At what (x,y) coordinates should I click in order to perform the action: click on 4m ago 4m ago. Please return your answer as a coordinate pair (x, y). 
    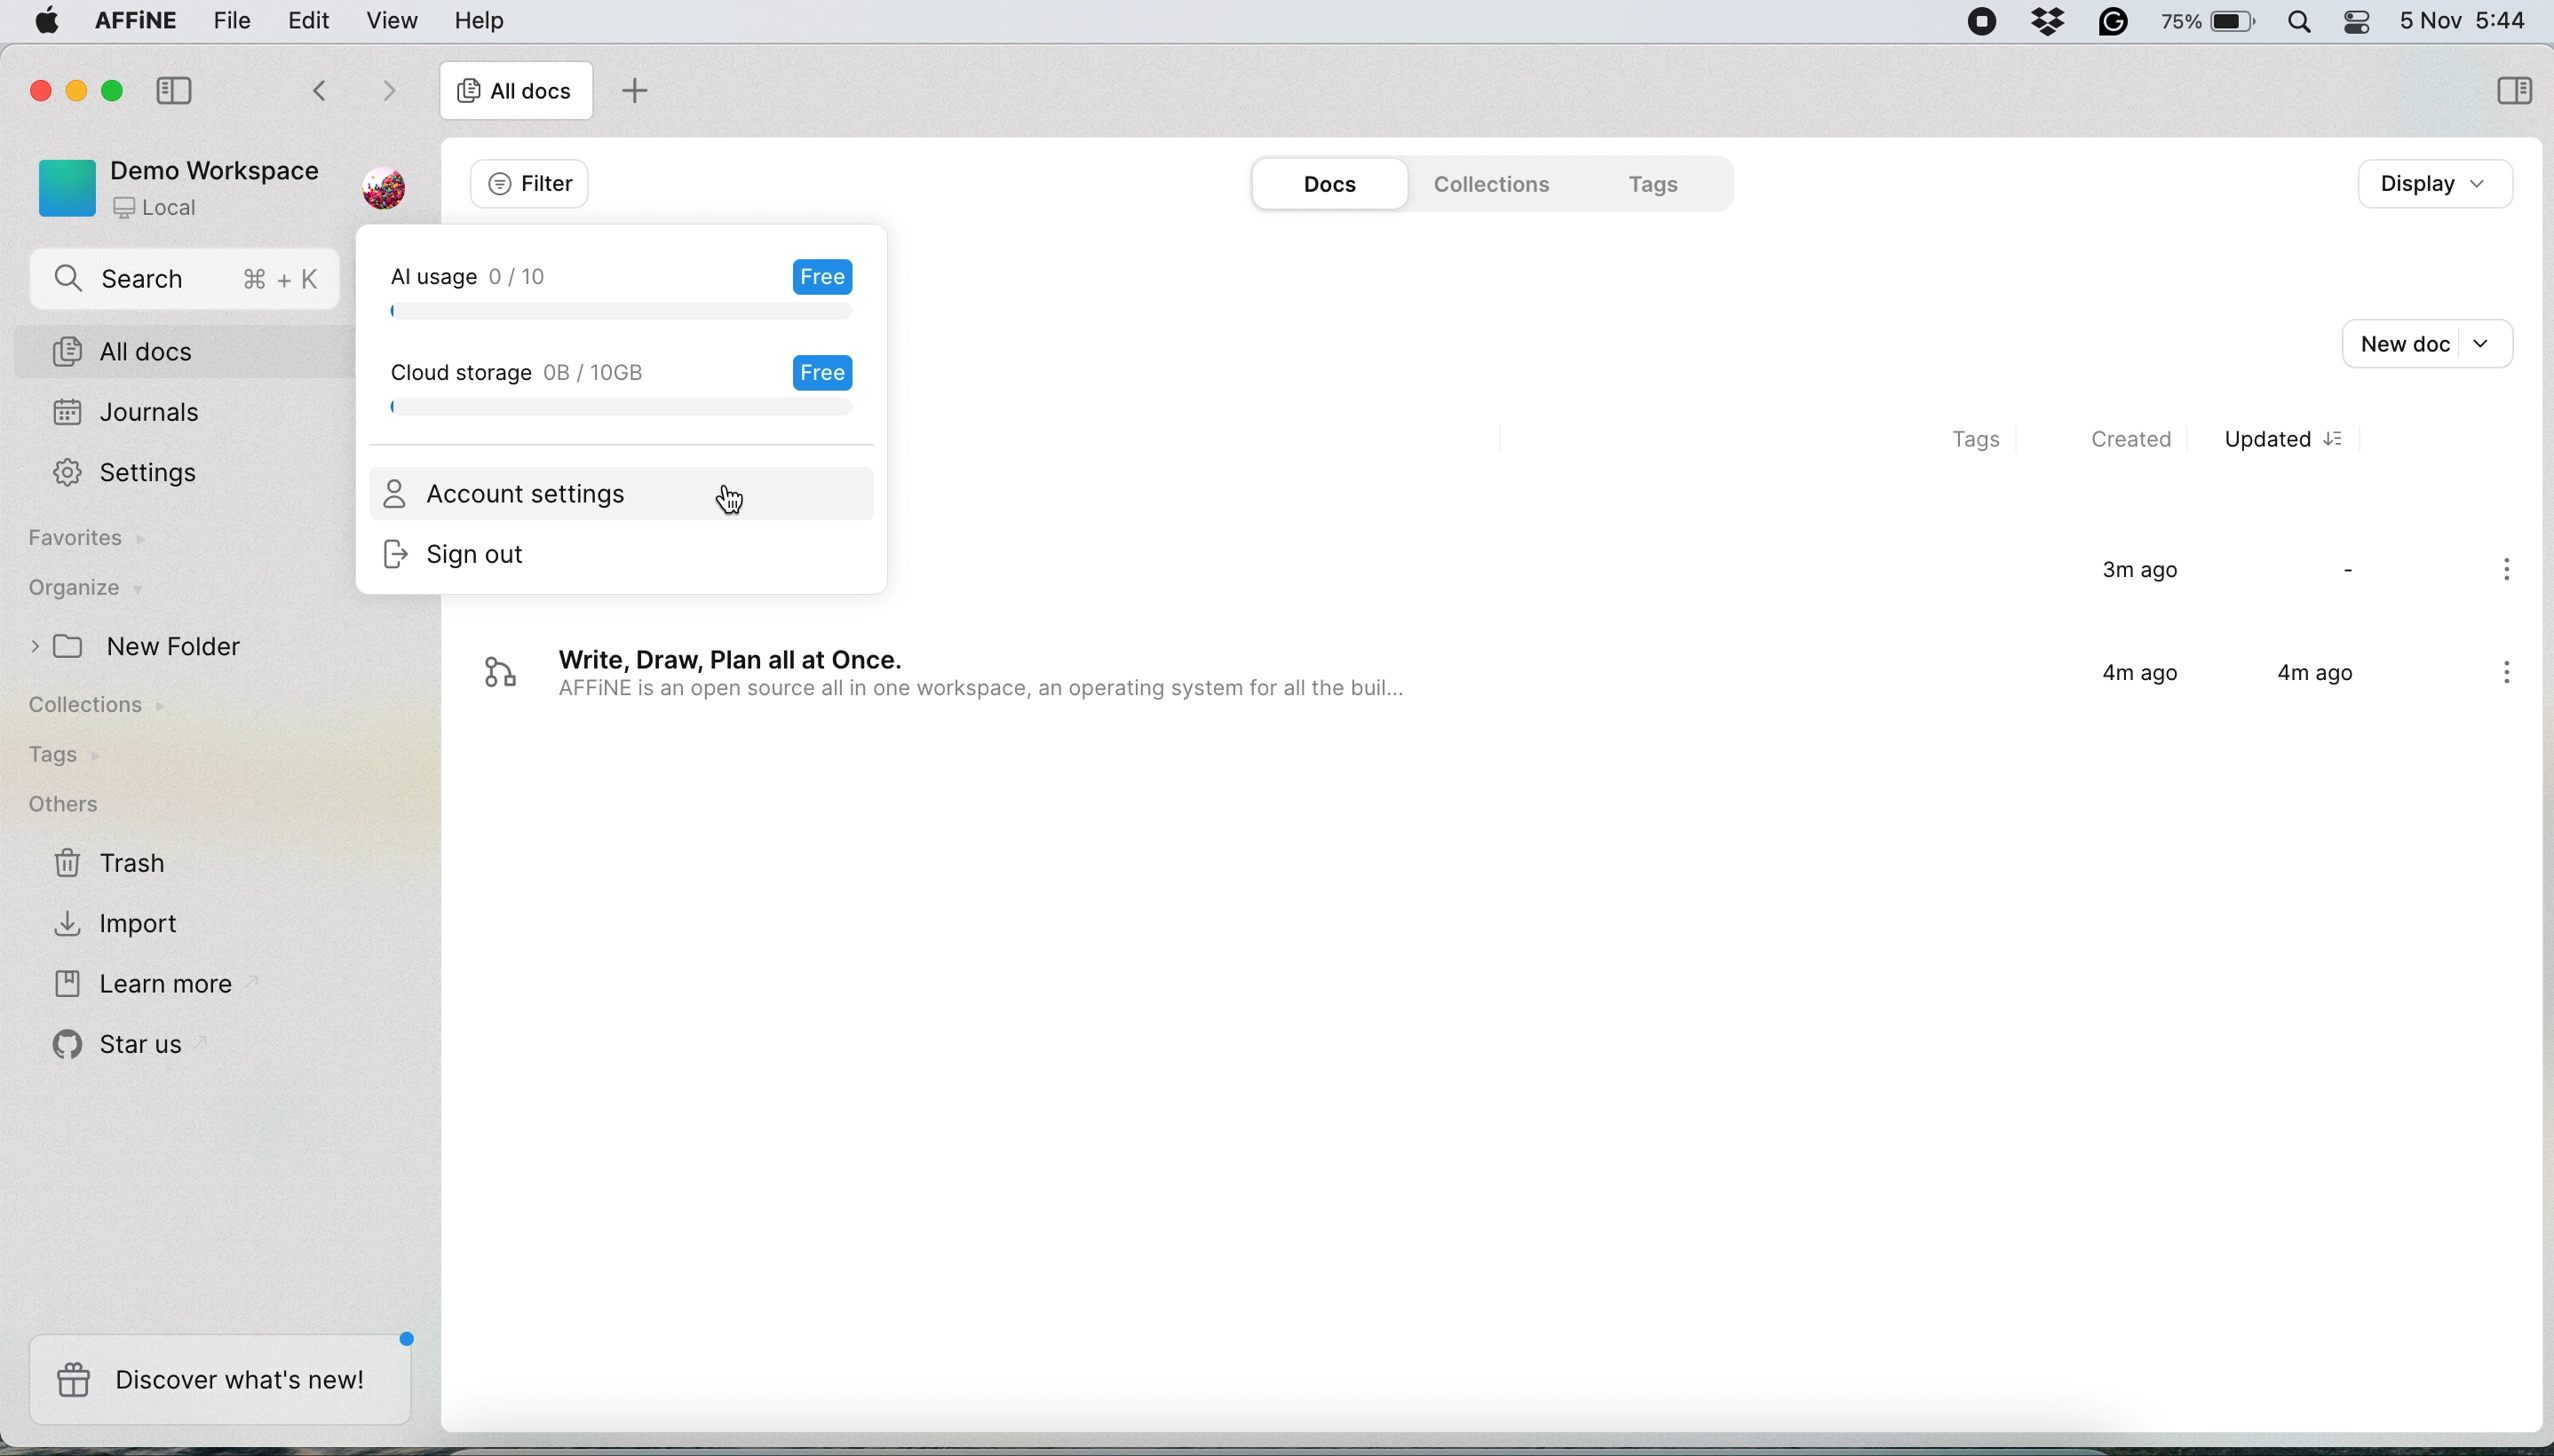
    Looking at the image, I should click on (2219, 682).